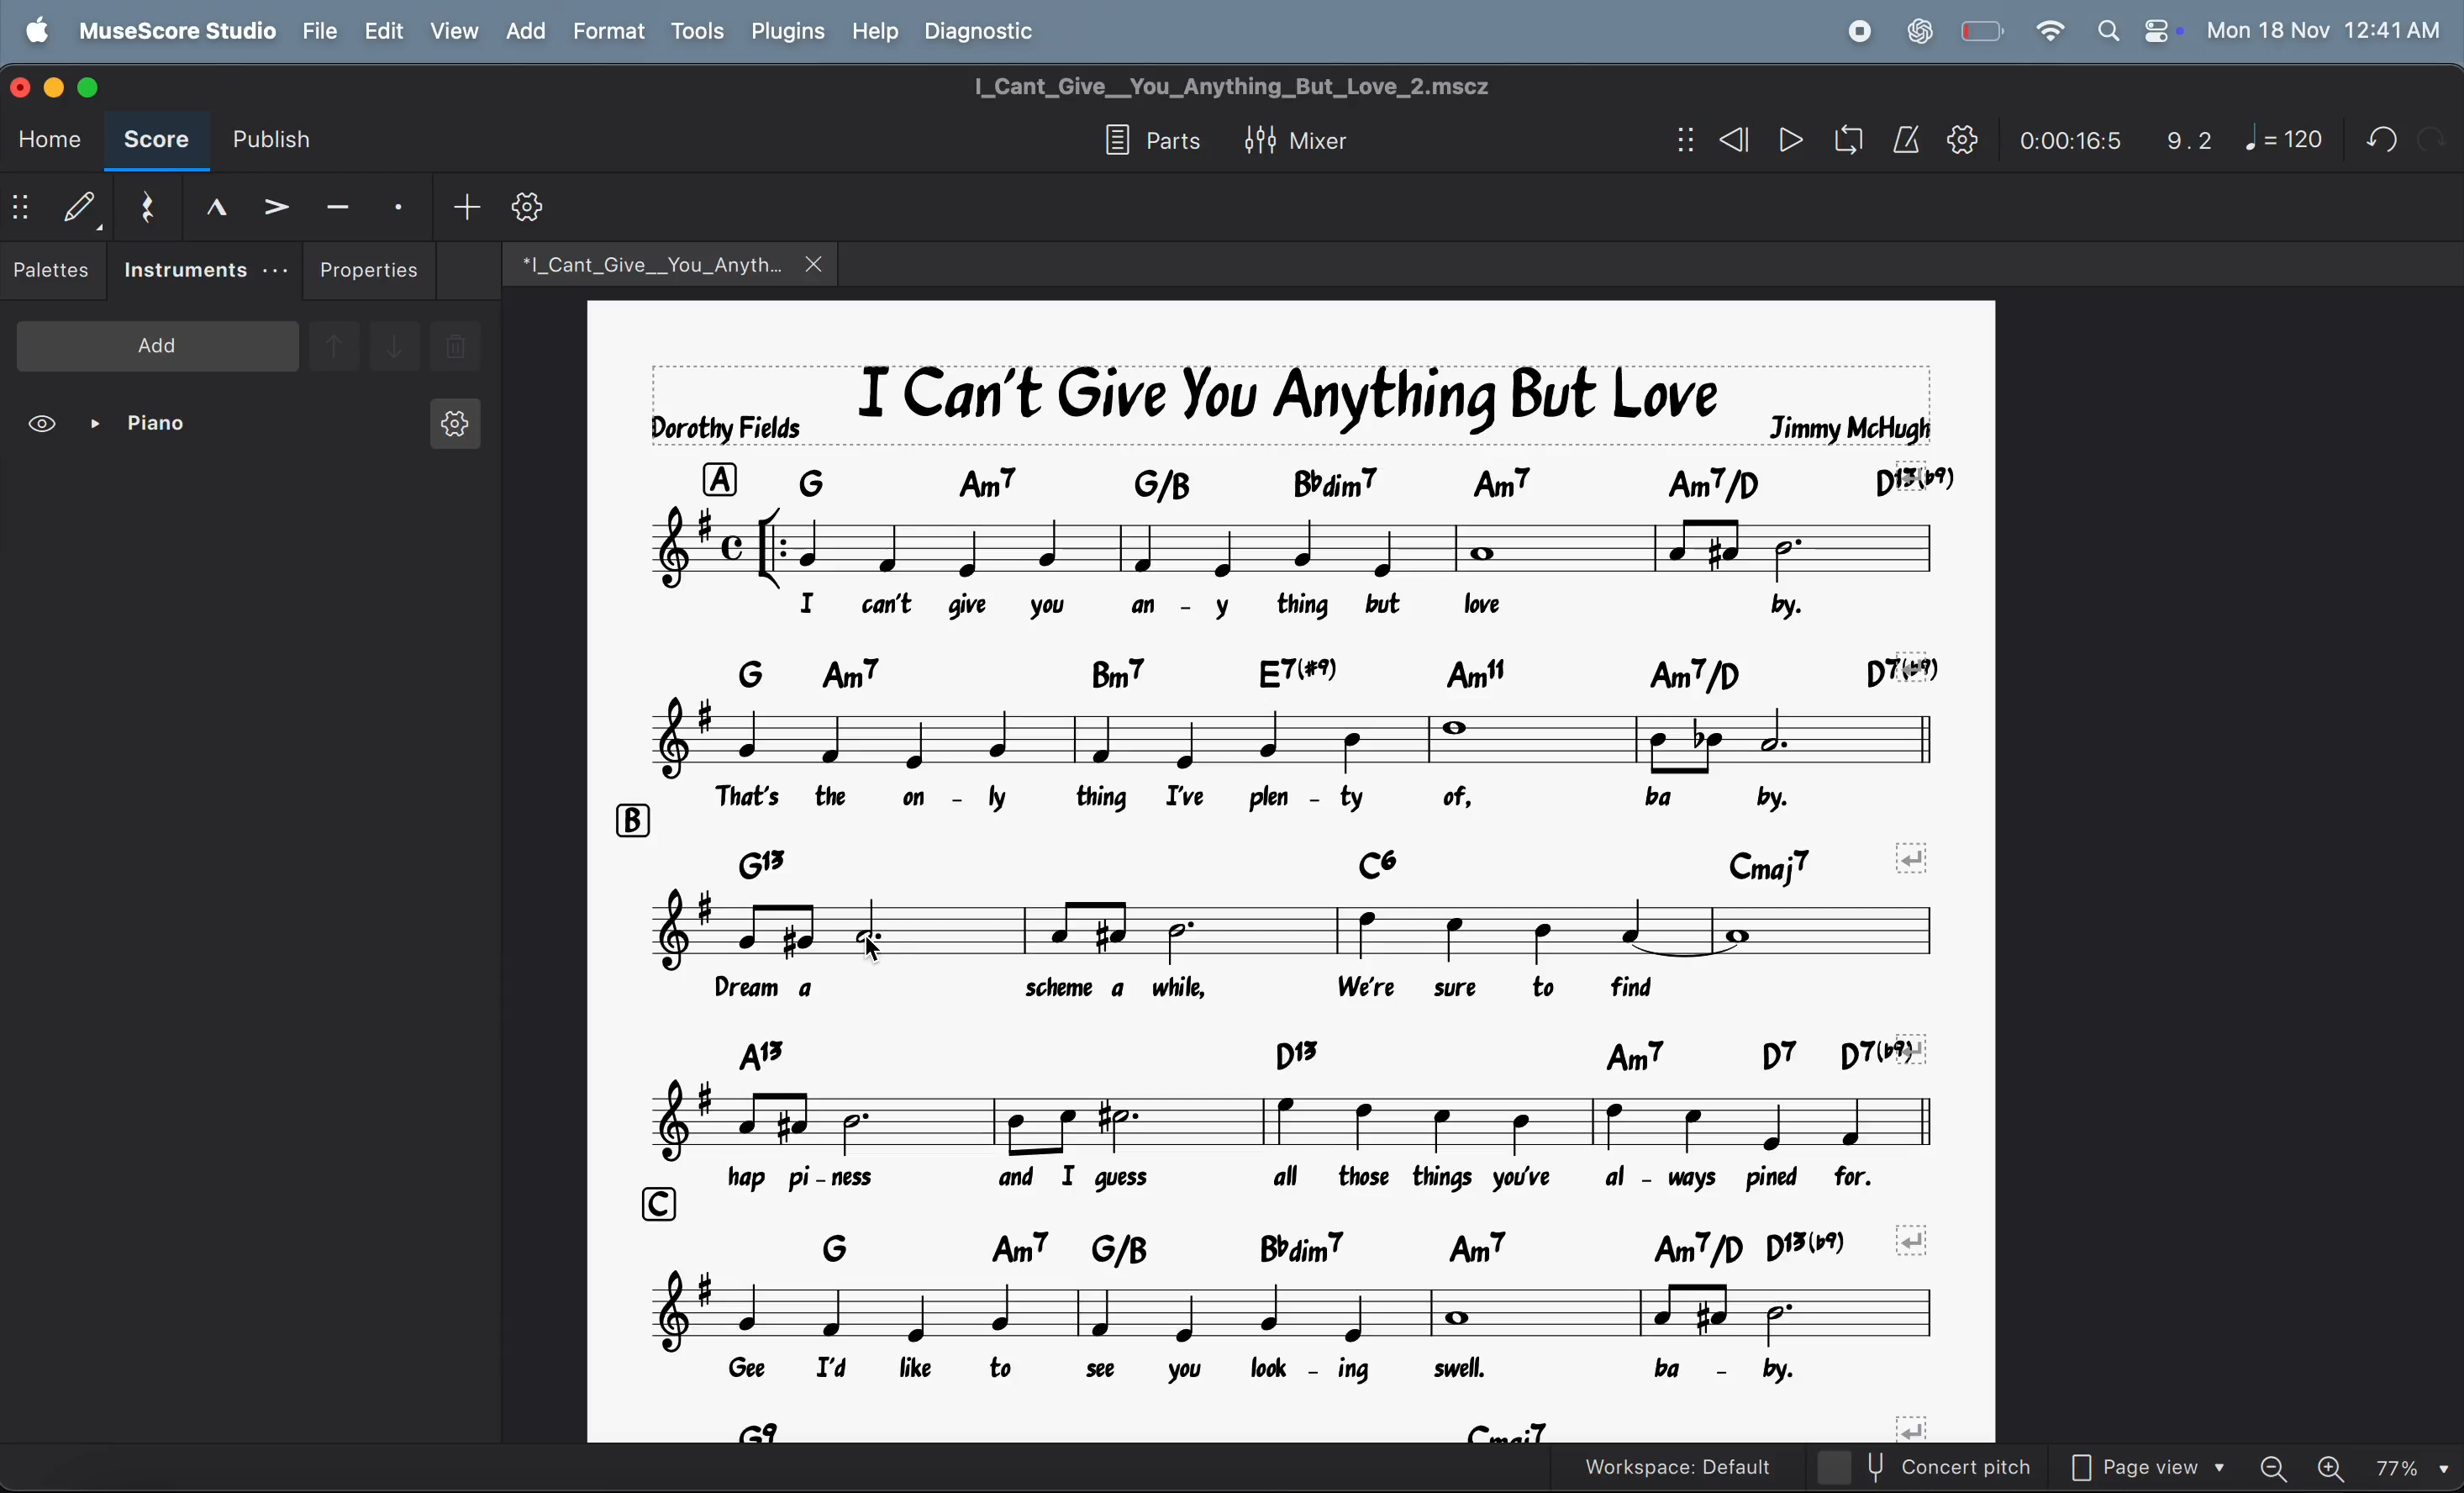 The height and width of the screenshot is (1493, 2464). What do you see at coordinates (330, 203) in the screenshot?
I see `tenuto` at bounding box center [330, 203].